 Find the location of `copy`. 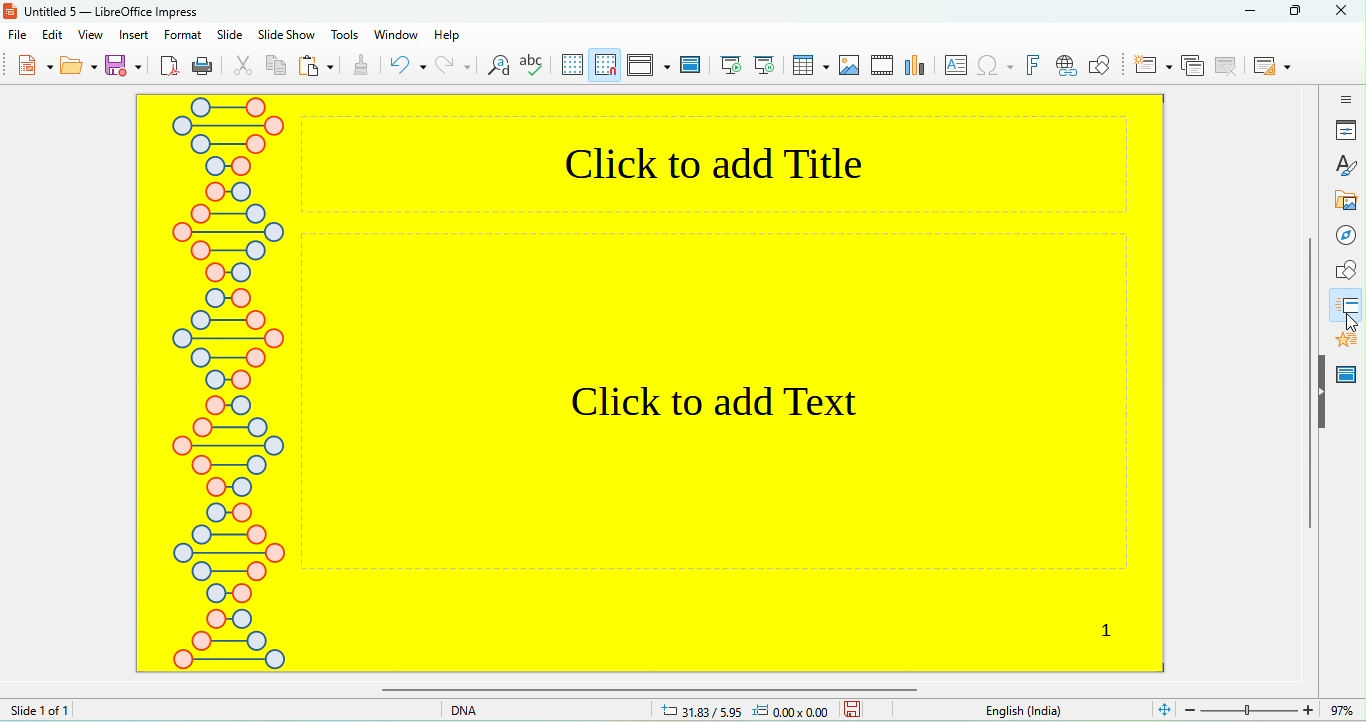

copy is located at coordinates (280, 68).